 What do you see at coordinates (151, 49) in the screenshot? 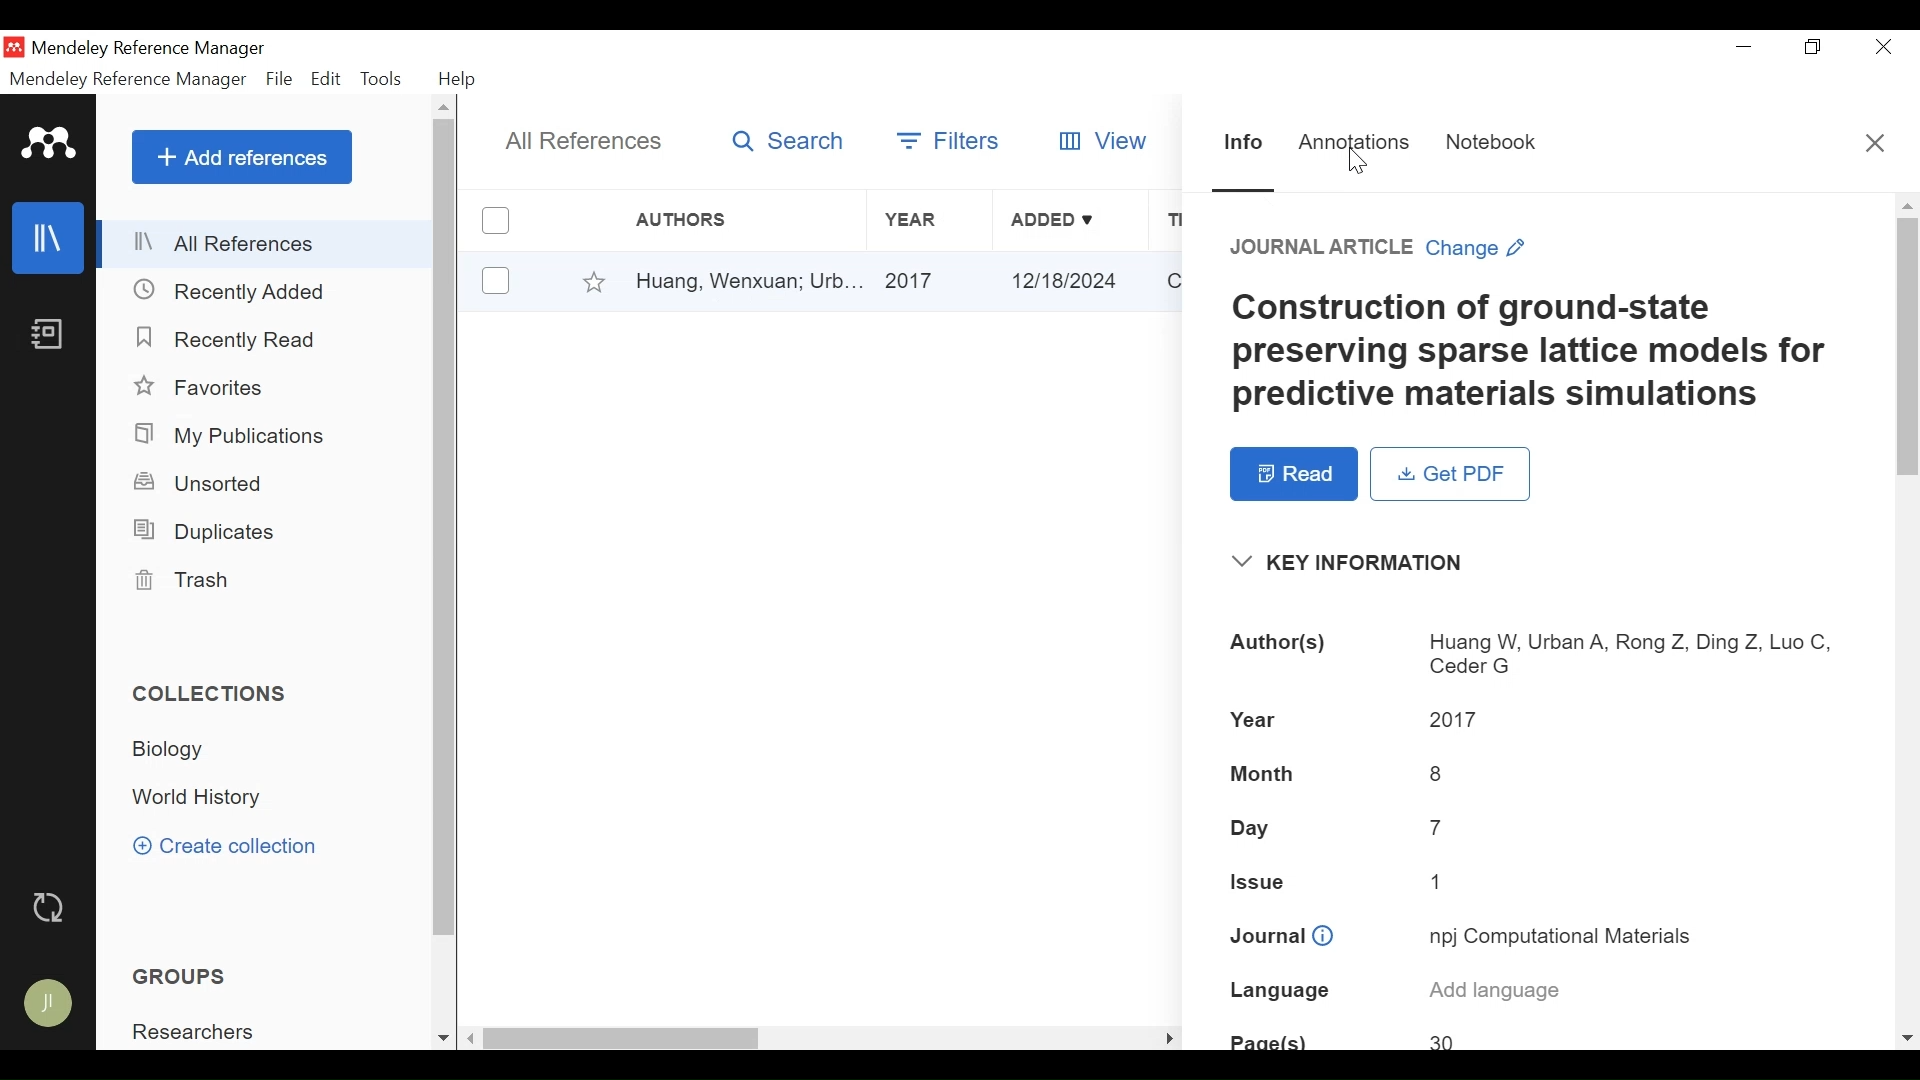
I see `Mendeley Reference Manager` at bounding box center [151, 49].